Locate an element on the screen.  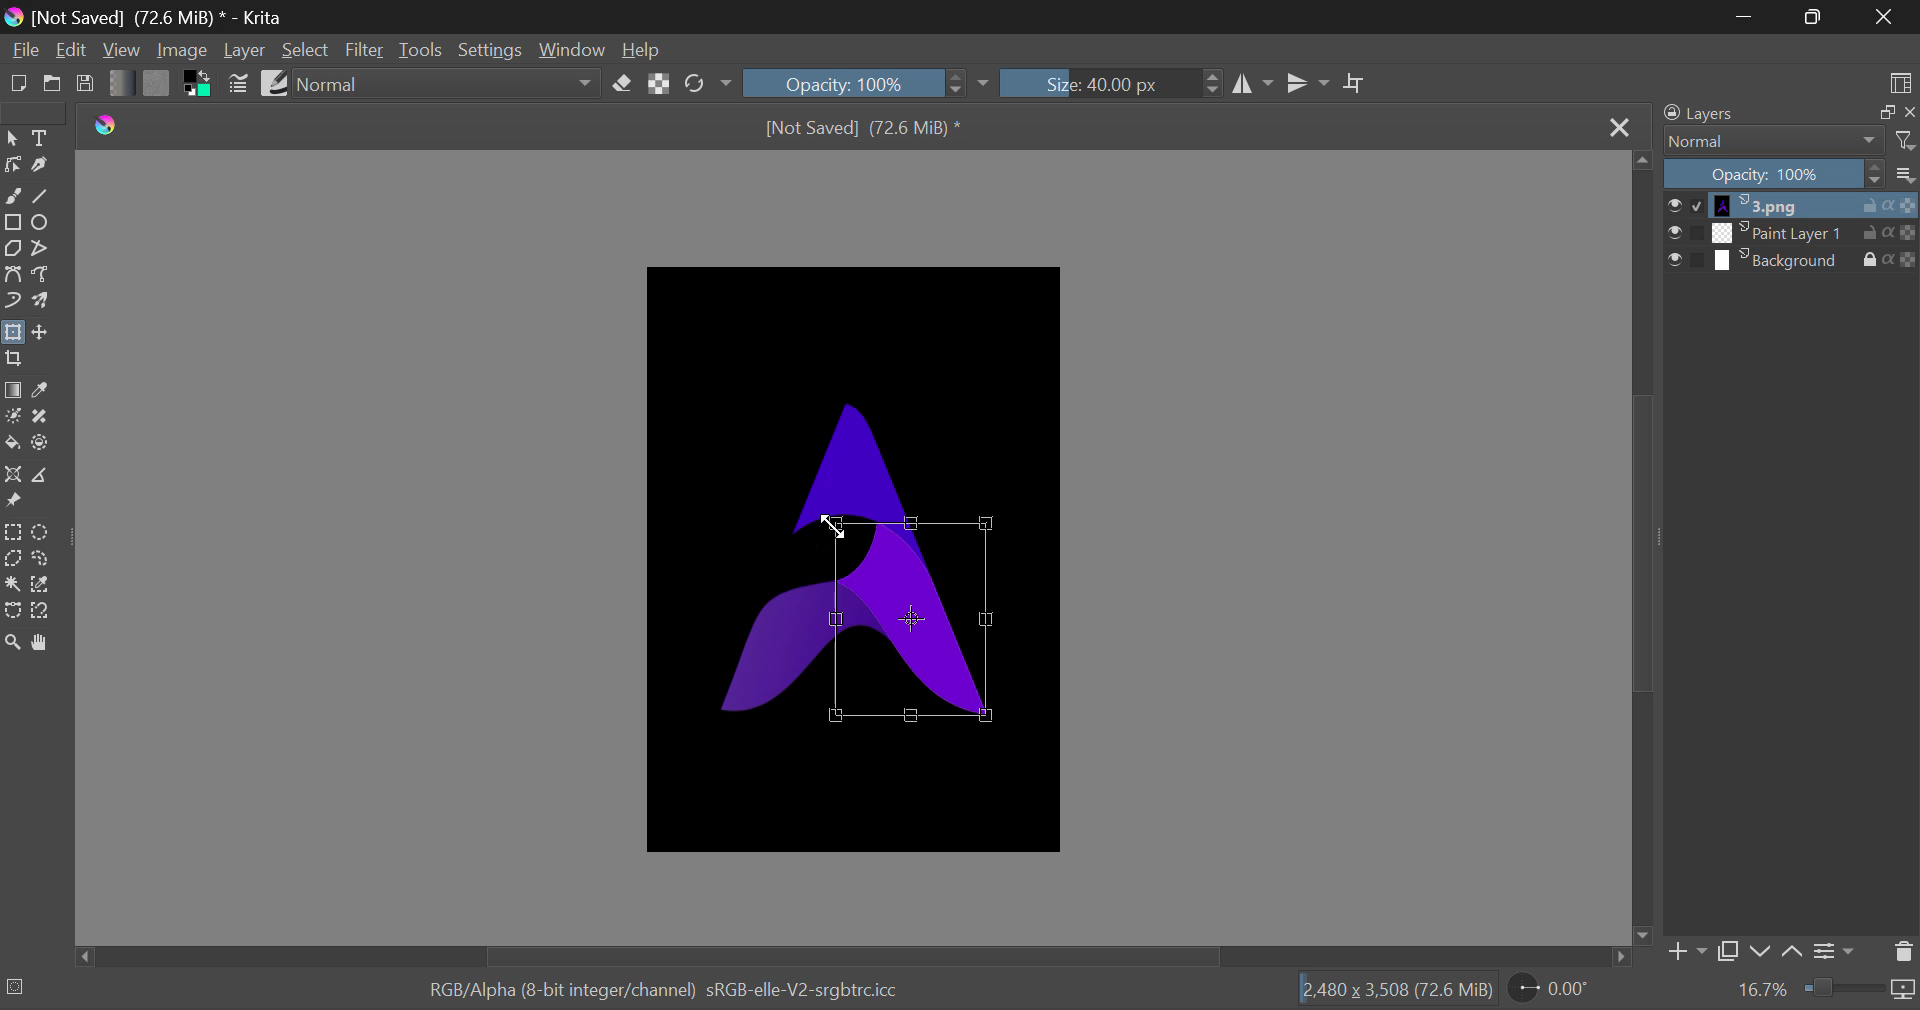
actions is located at coordinates (1891, 233).